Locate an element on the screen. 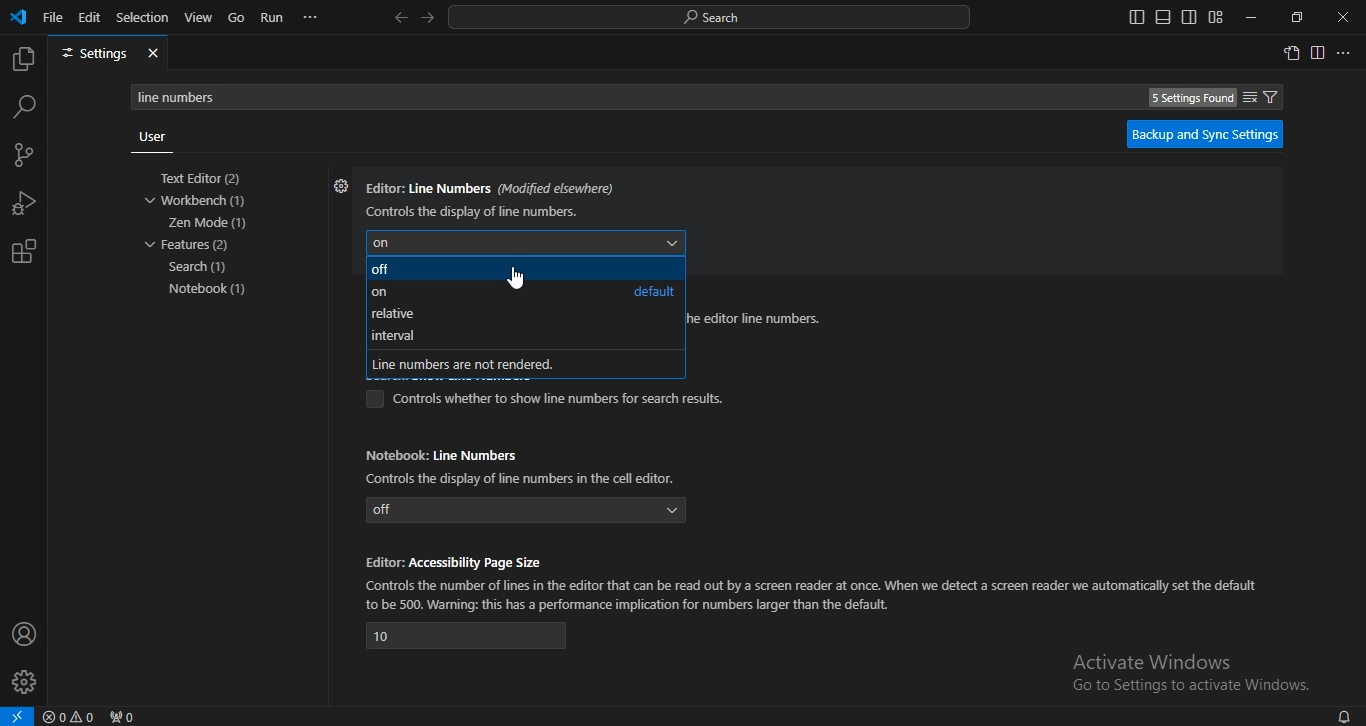  open settings is located at coordinates (1291, 52).